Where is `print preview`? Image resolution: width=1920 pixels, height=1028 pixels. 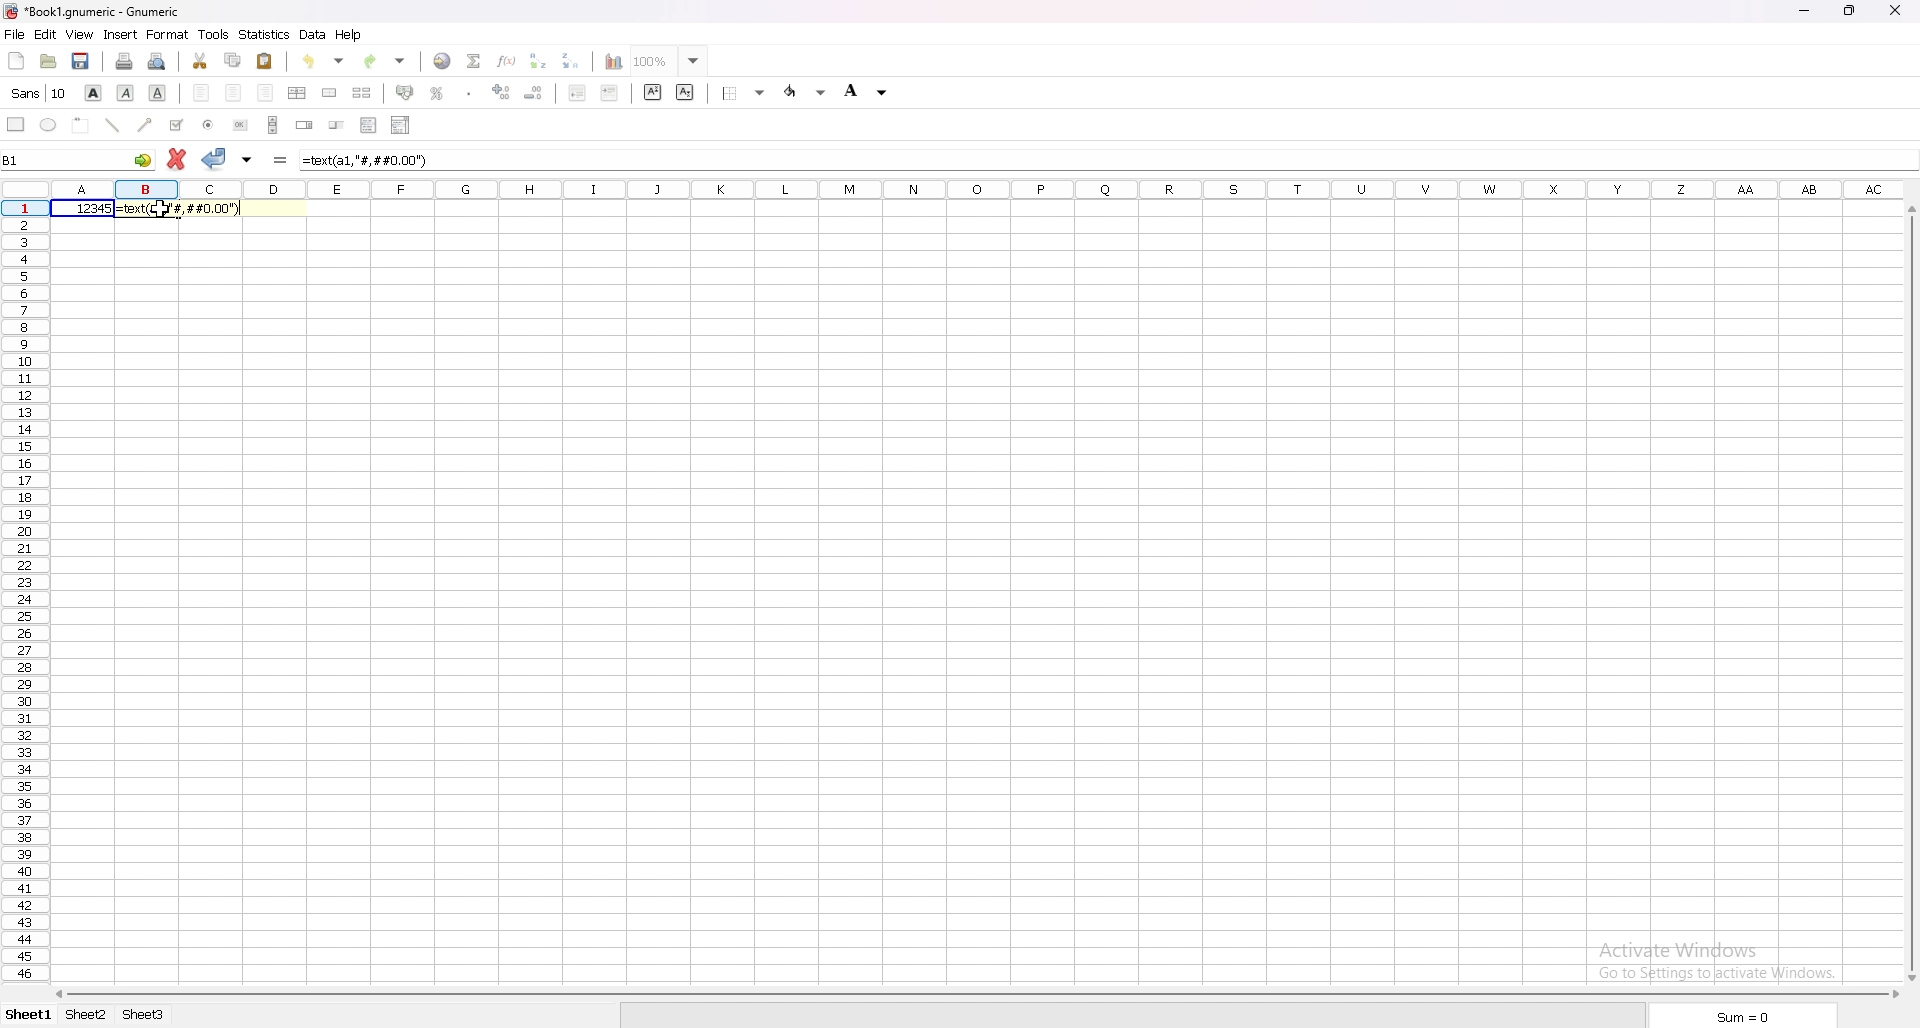 print preview is located at coordinates (158, 61).